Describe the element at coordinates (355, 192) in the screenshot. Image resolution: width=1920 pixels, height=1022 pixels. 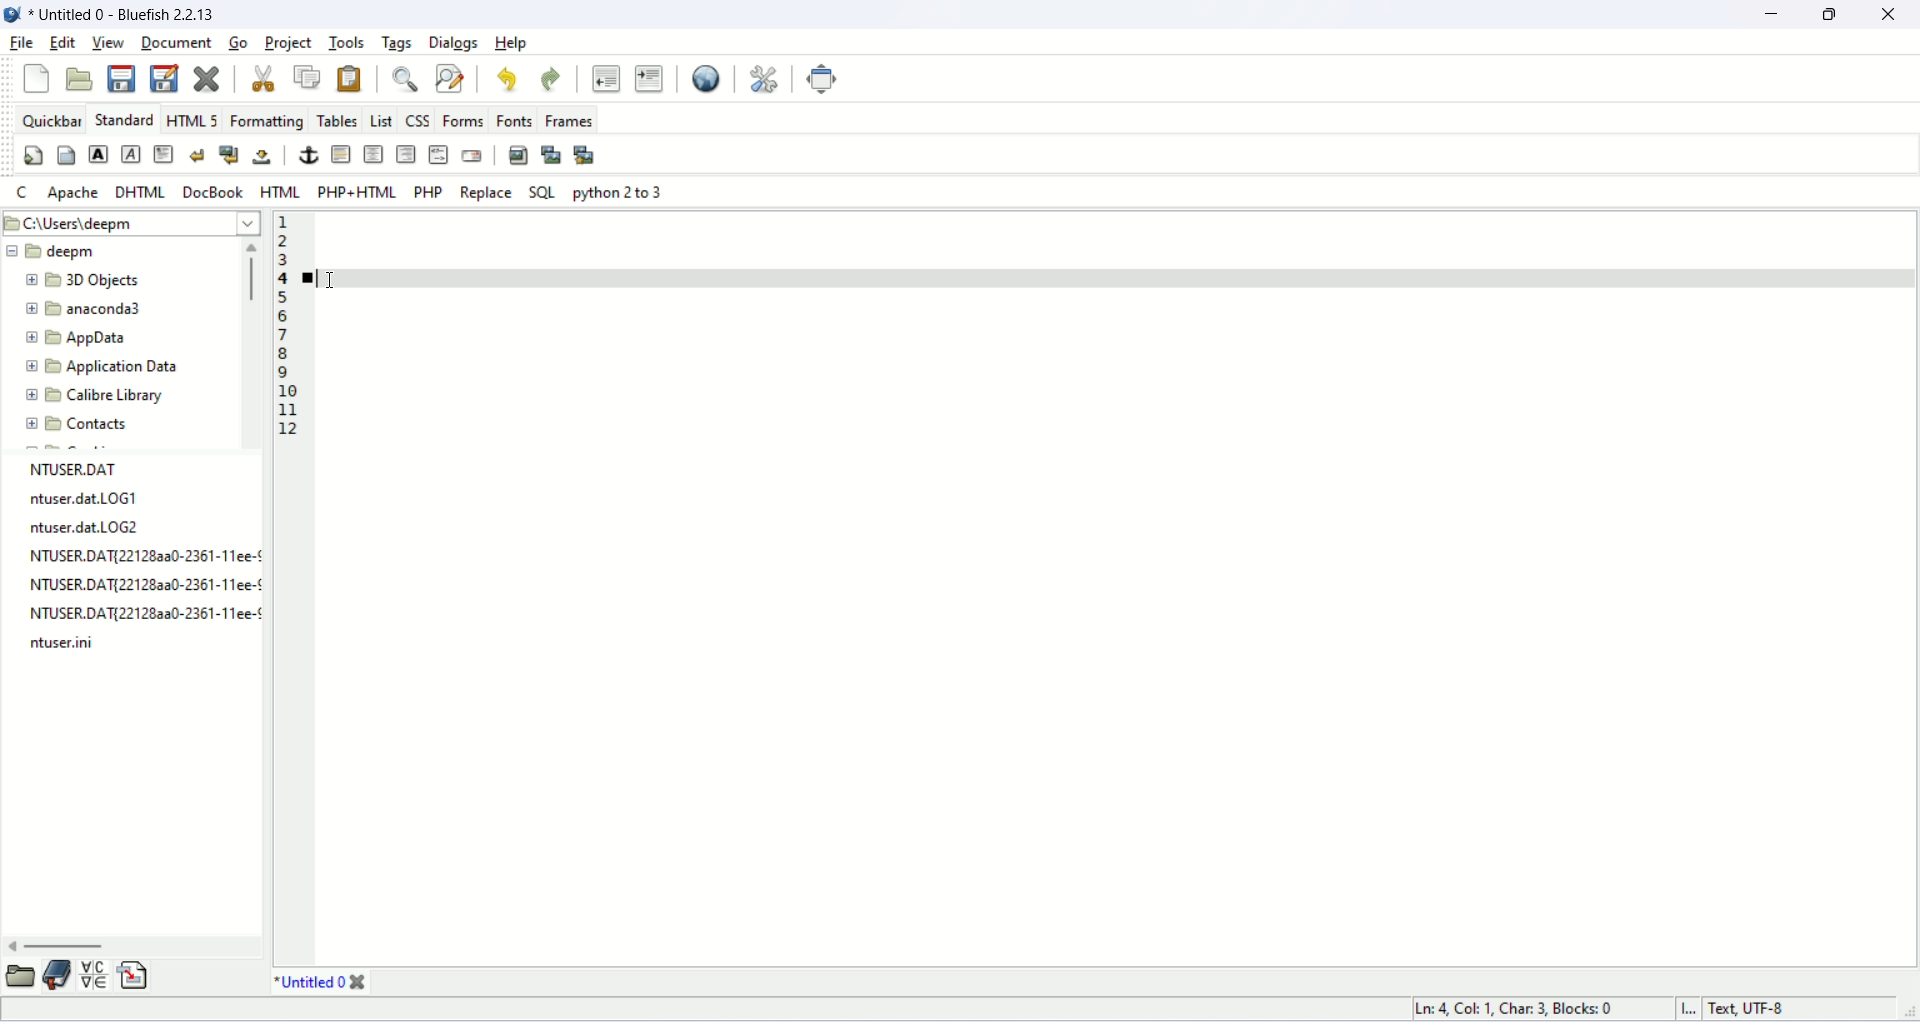
I see `PHP+HTML/////` at that location.